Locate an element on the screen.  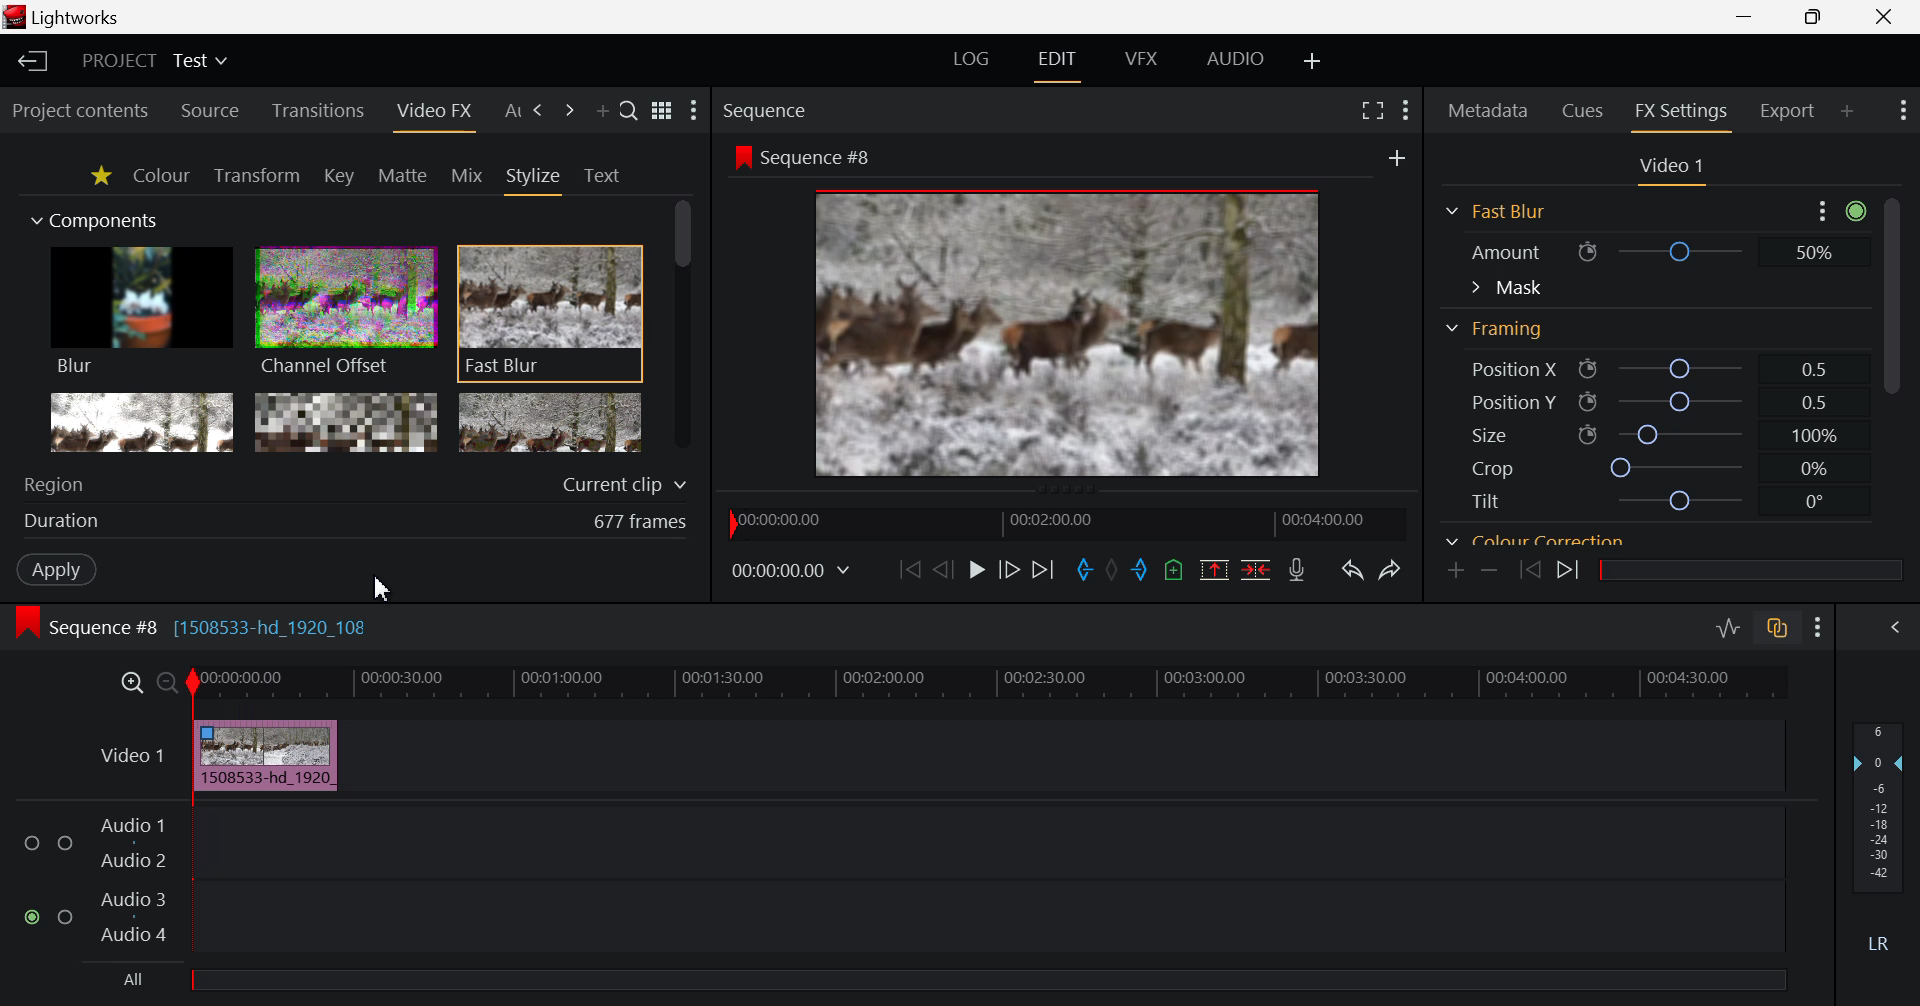
Add is located at coordinates (1398, 157).